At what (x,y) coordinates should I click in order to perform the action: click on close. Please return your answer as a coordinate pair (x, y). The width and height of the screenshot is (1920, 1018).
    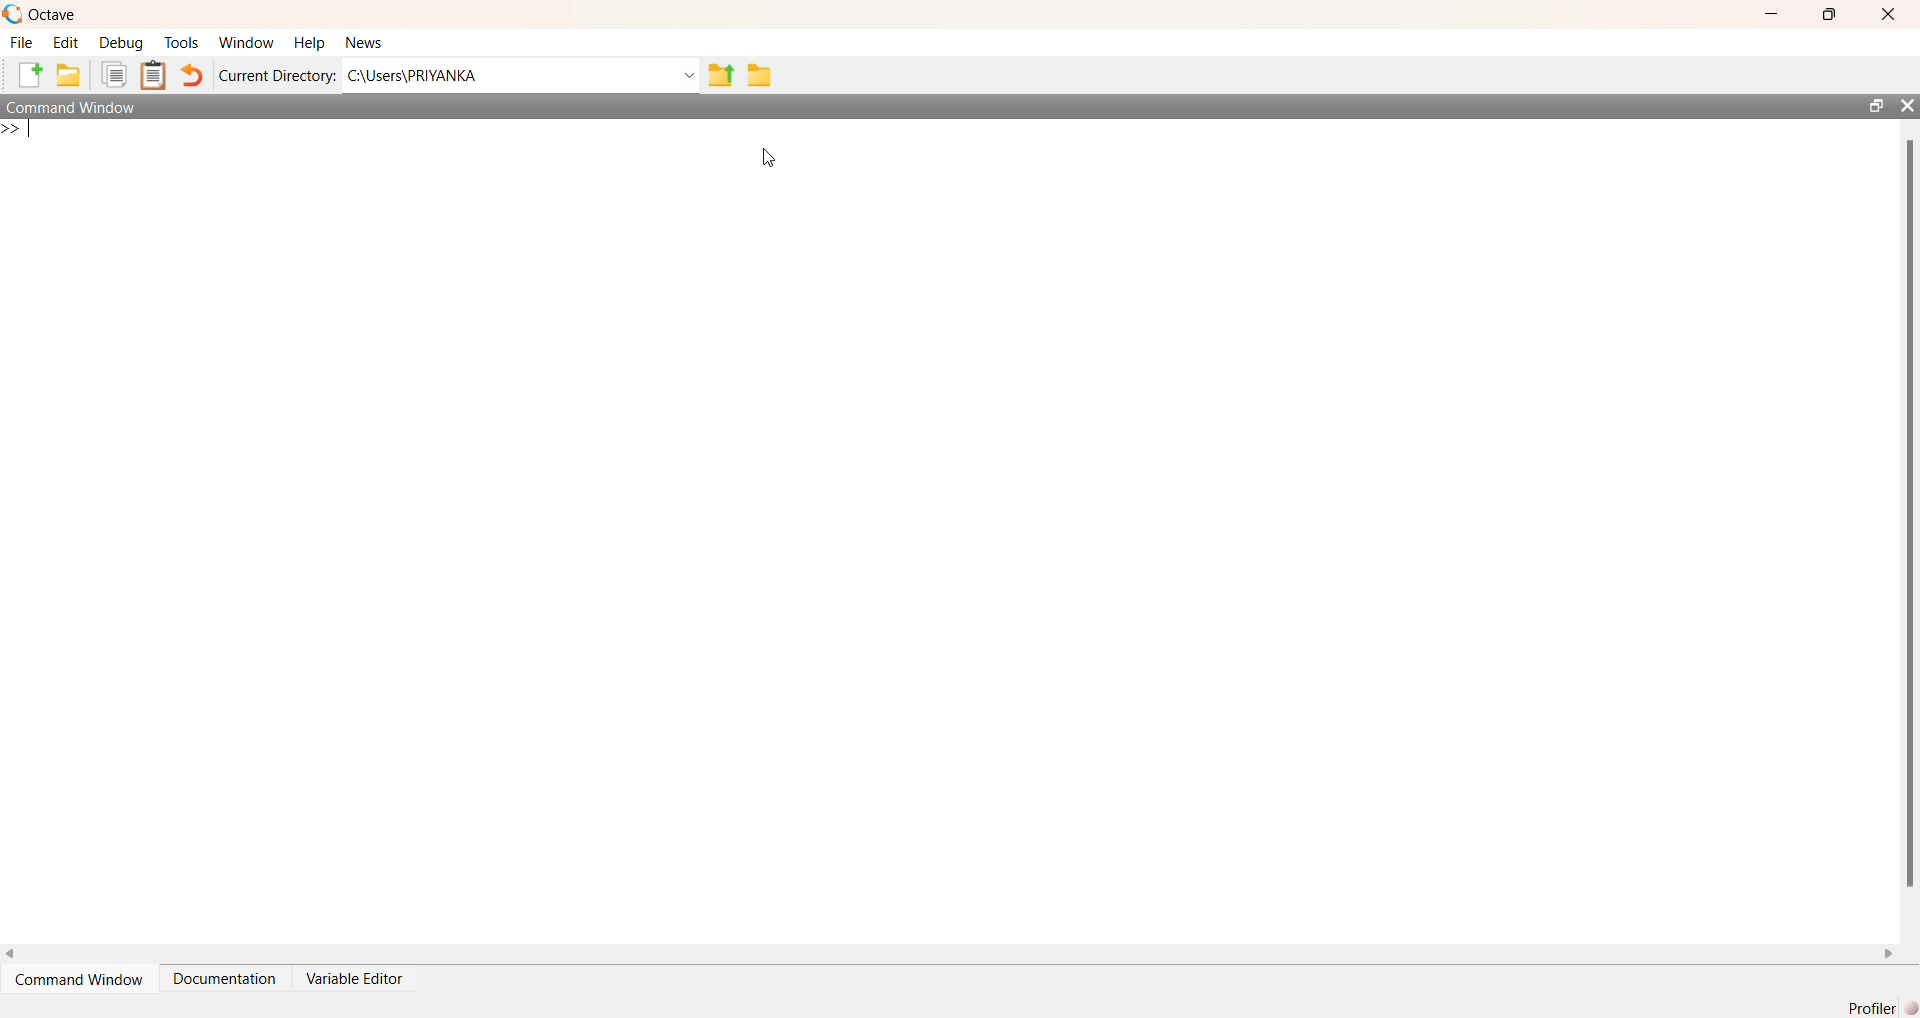
    Looking at the image, I should click on (1889, 14).